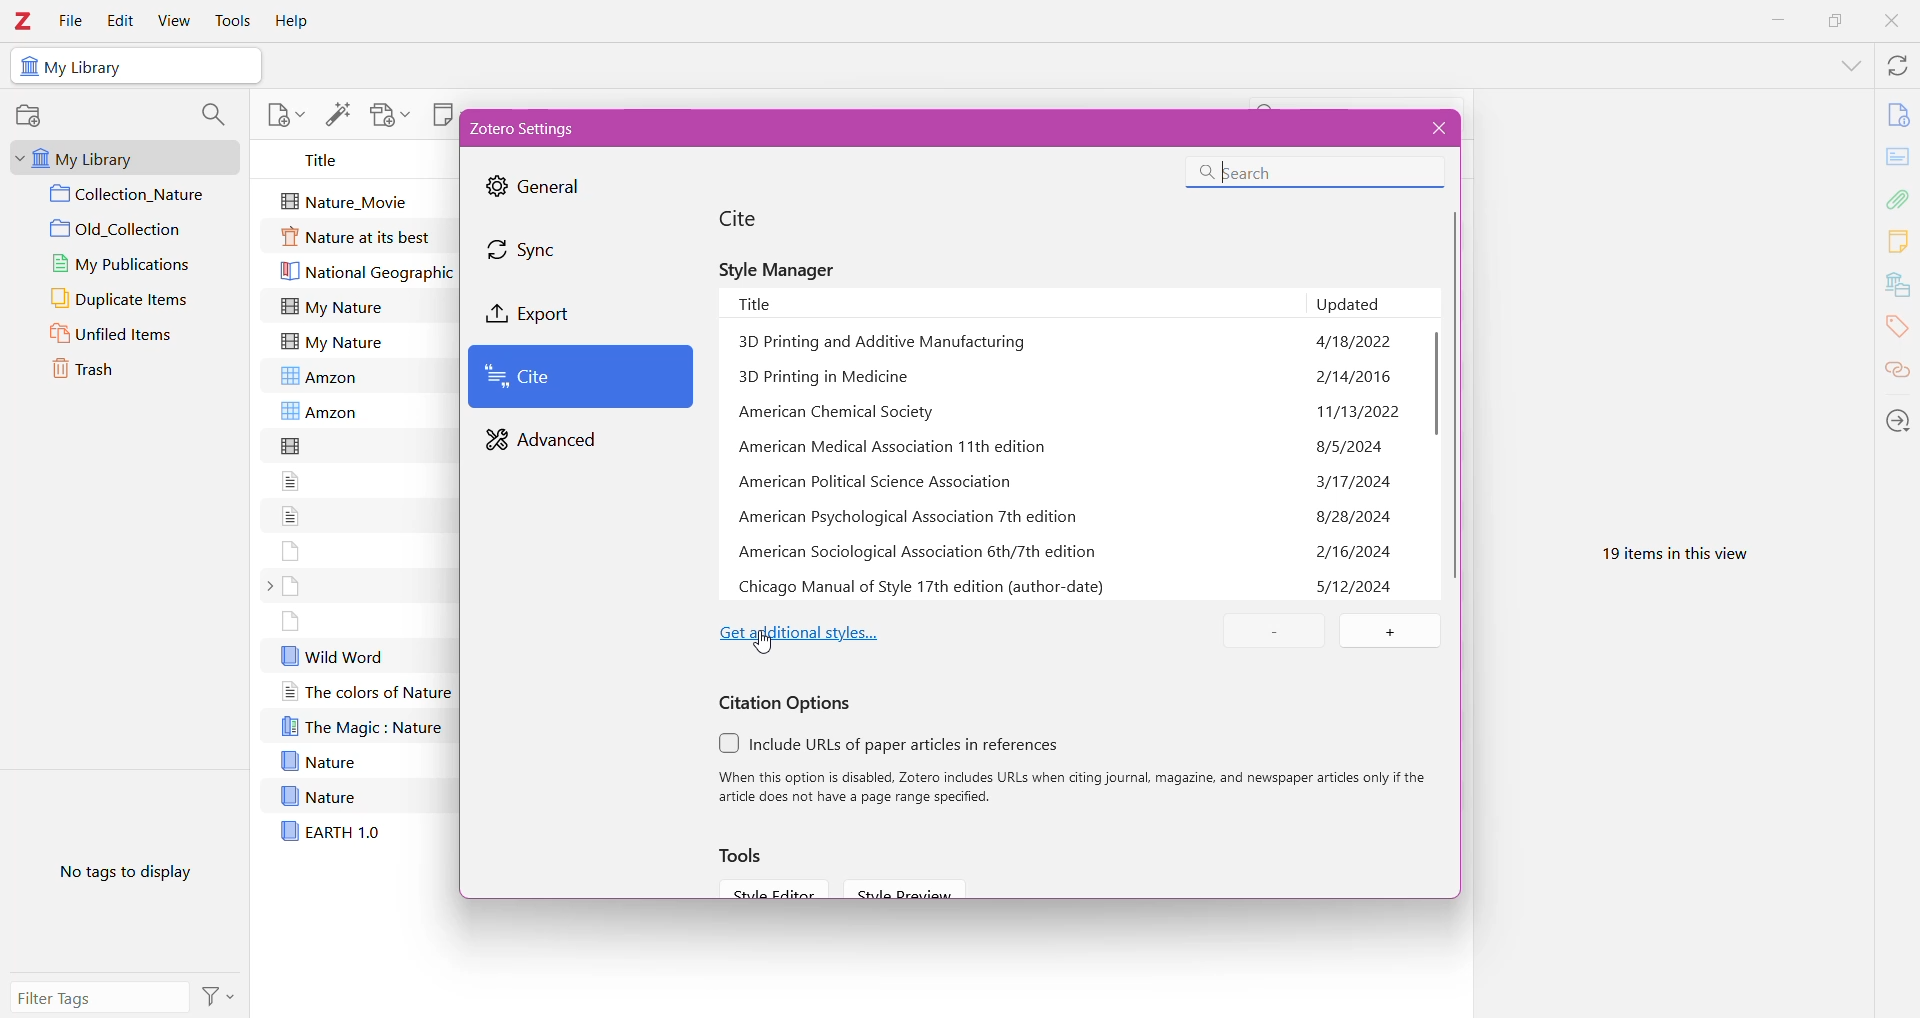  I want to click on Add Attachment, so click(389, 115).